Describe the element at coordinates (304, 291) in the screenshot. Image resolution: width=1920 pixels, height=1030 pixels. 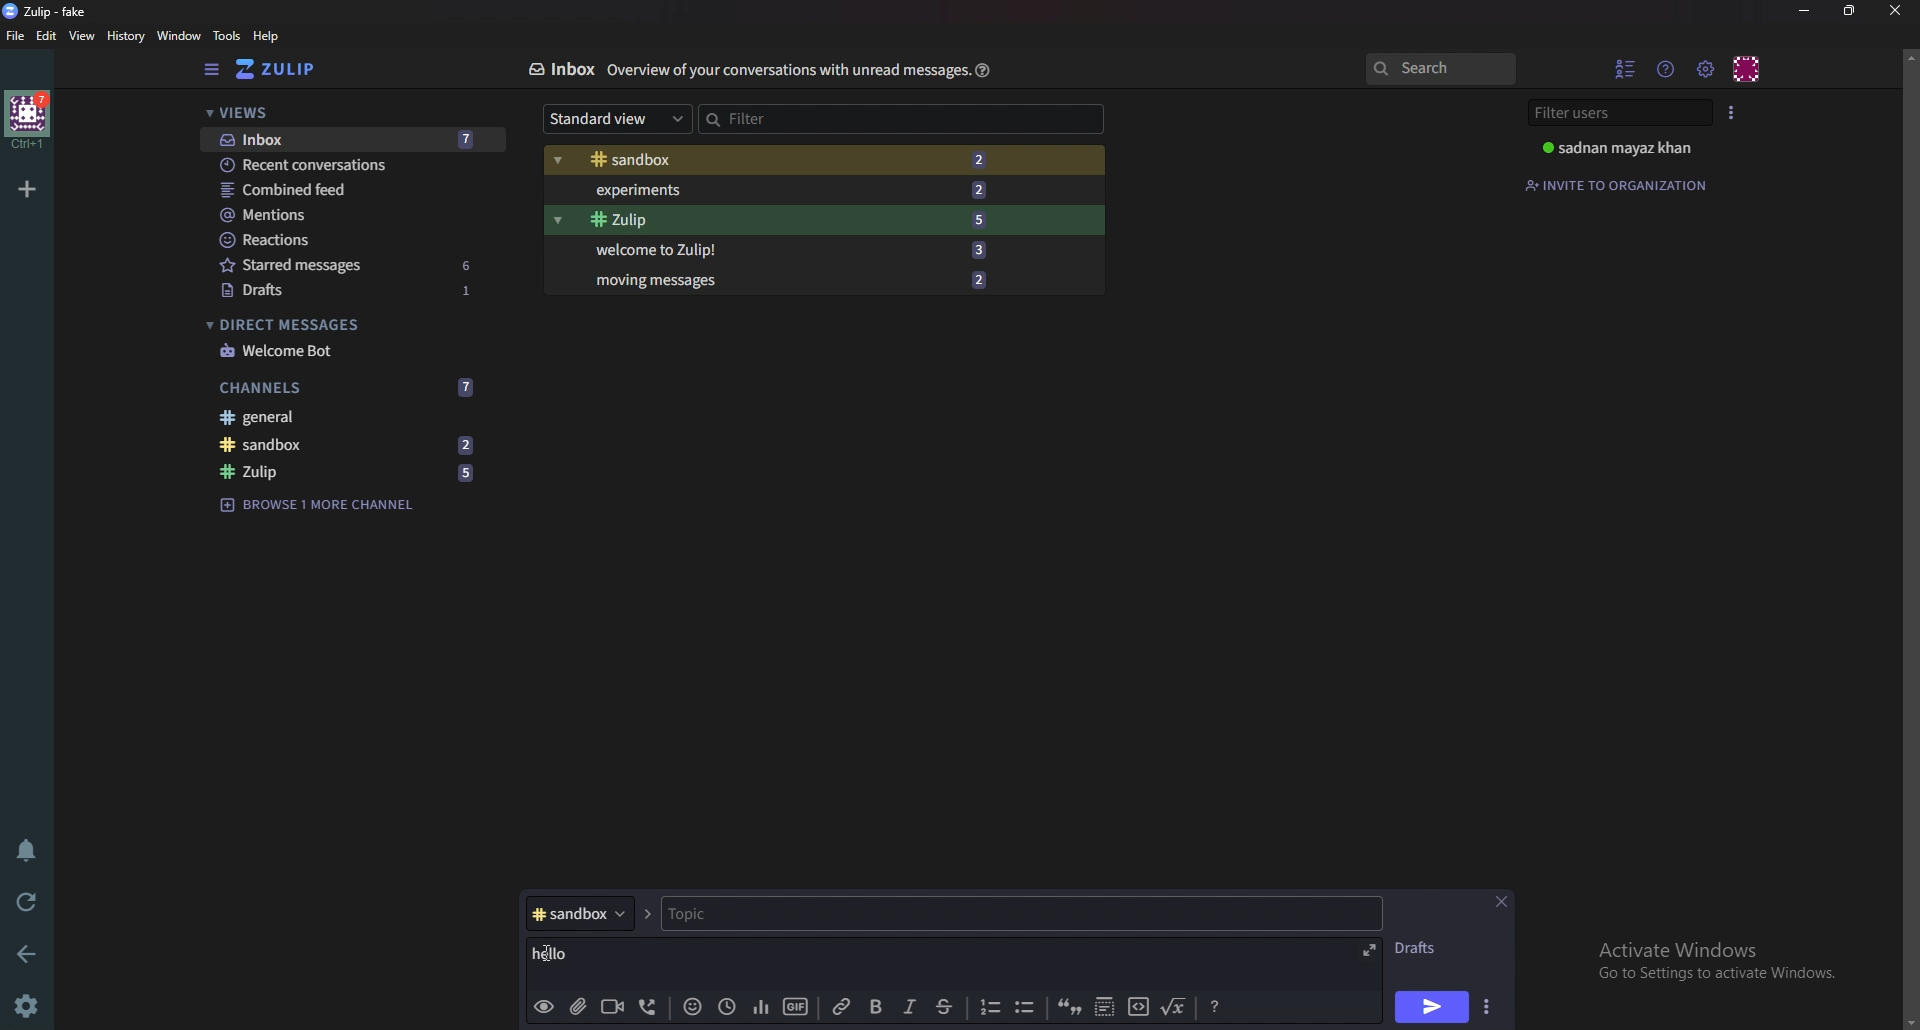
I see `Drafts` at that location.